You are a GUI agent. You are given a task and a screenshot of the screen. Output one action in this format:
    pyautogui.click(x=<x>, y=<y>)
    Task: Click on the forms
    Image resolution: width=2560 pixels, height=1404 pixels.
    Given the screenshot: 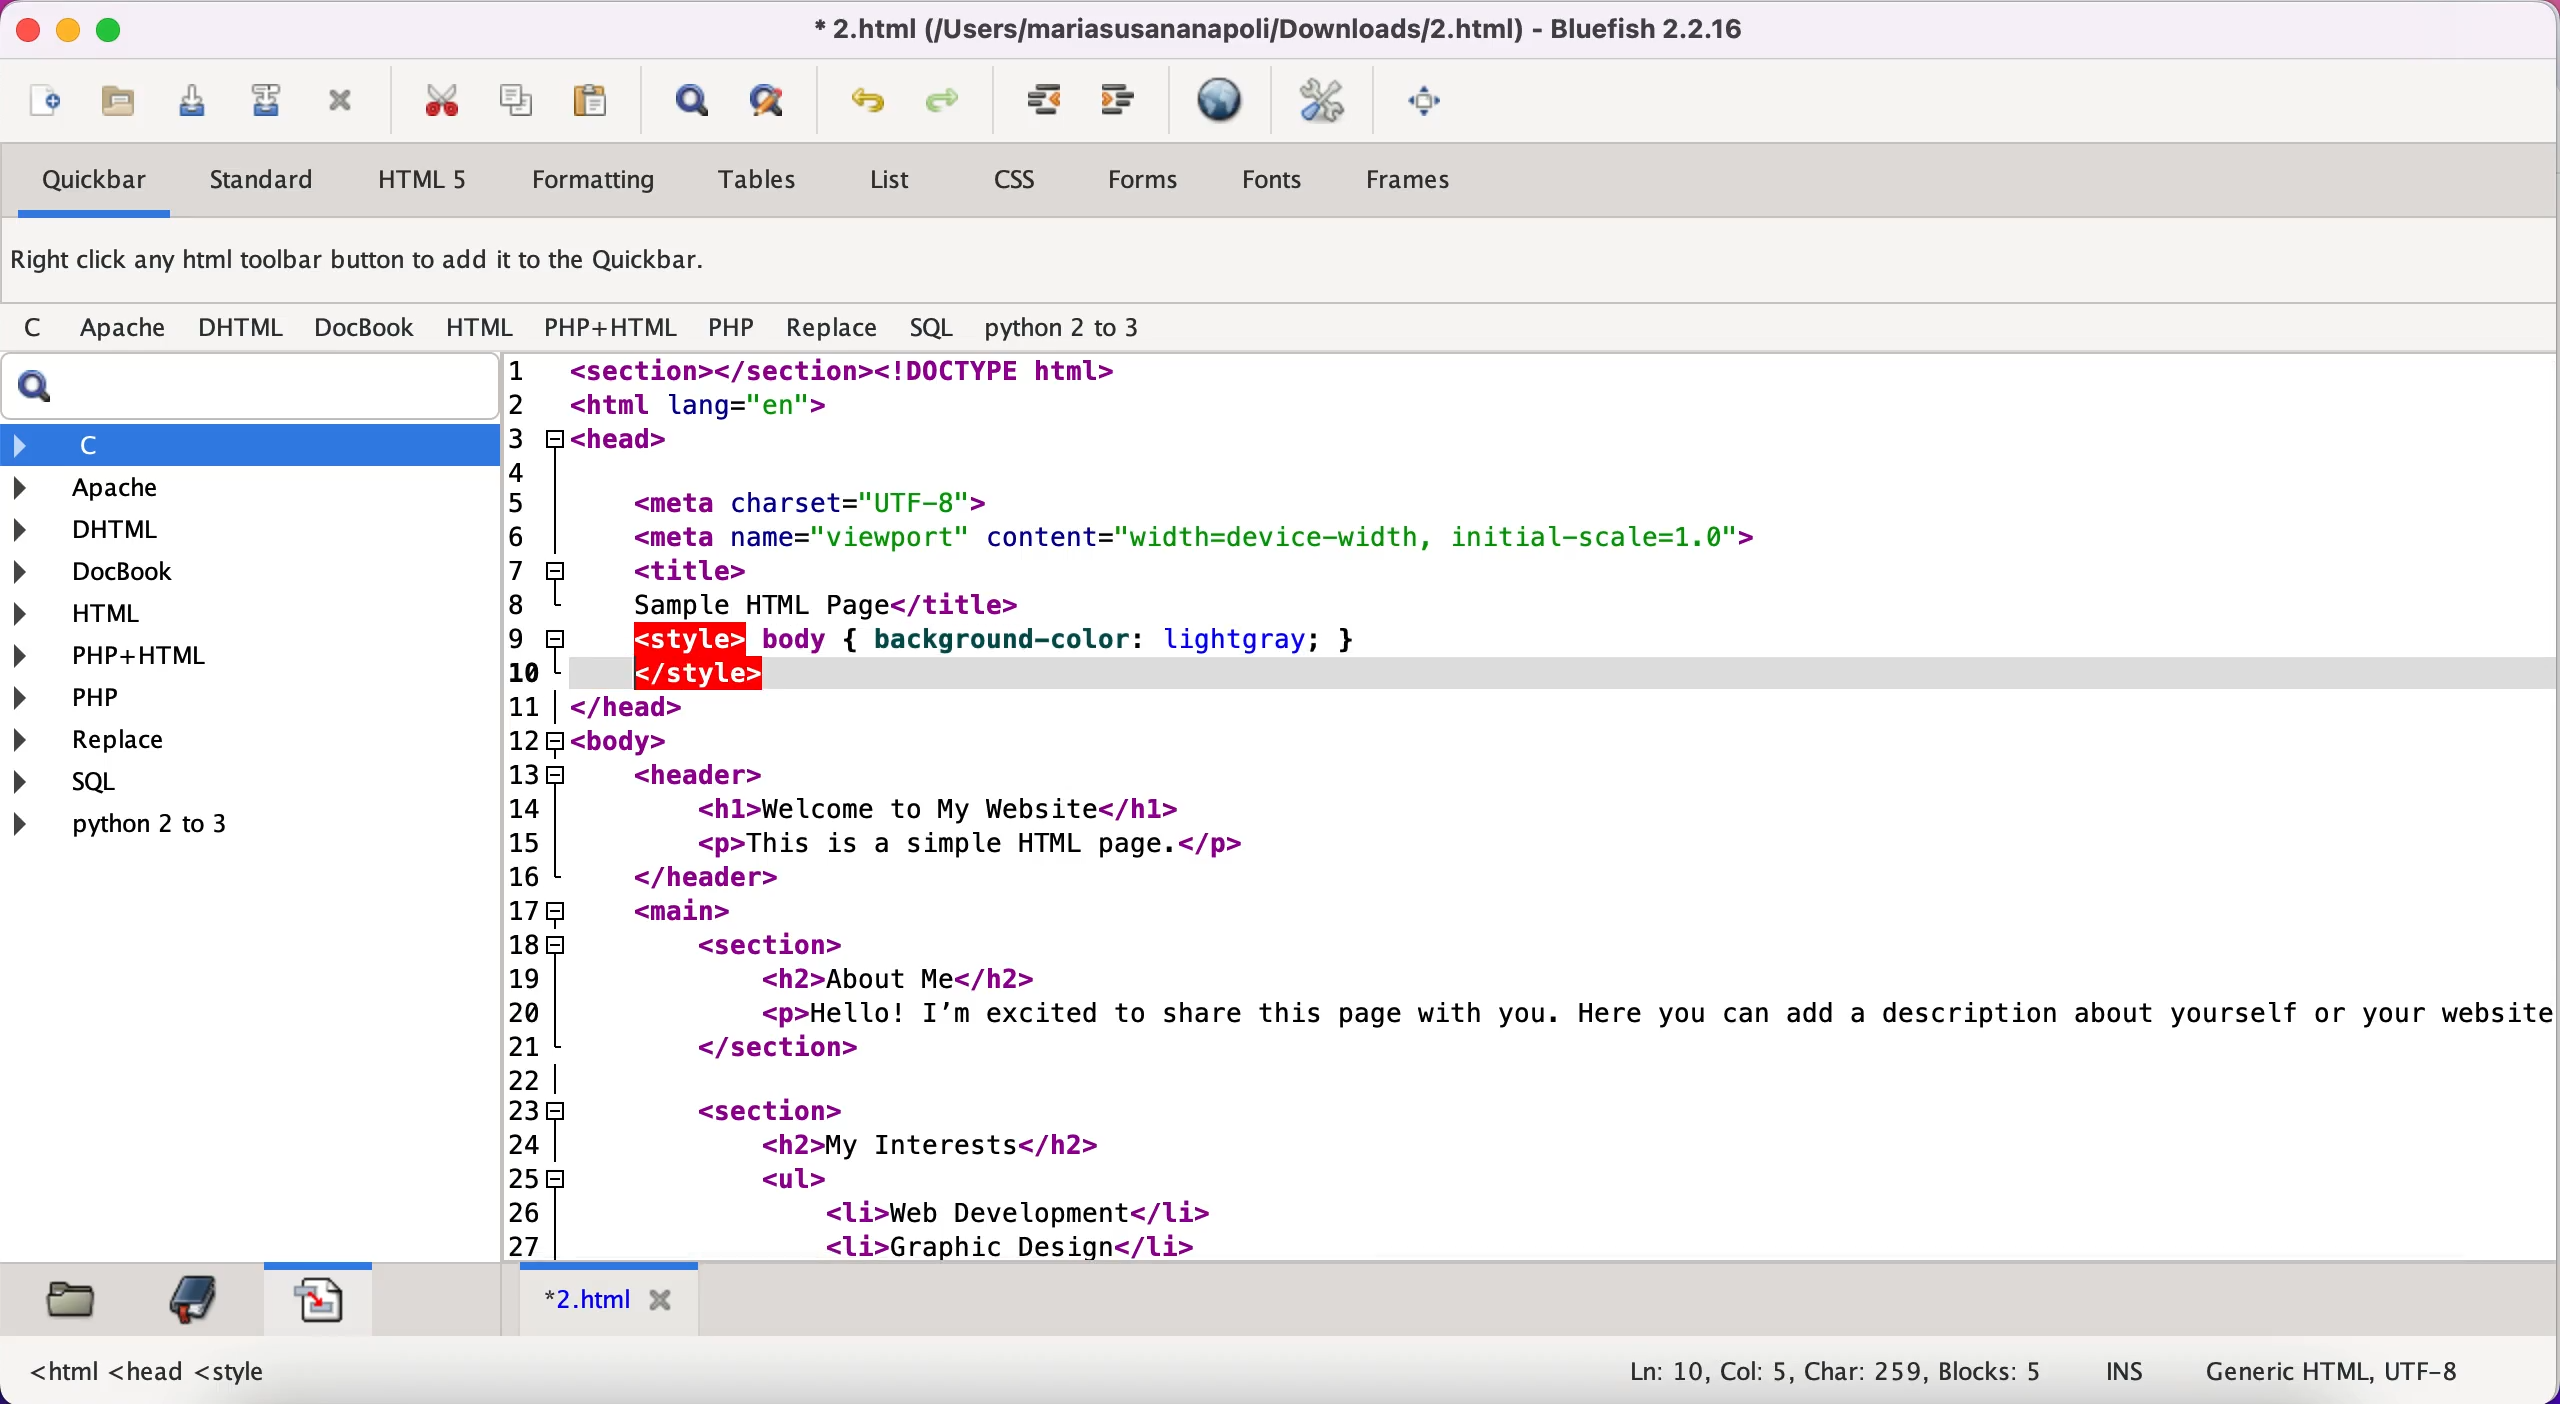 What is the action you would take?
    pyautogui.click(x=1147, y=185)
    